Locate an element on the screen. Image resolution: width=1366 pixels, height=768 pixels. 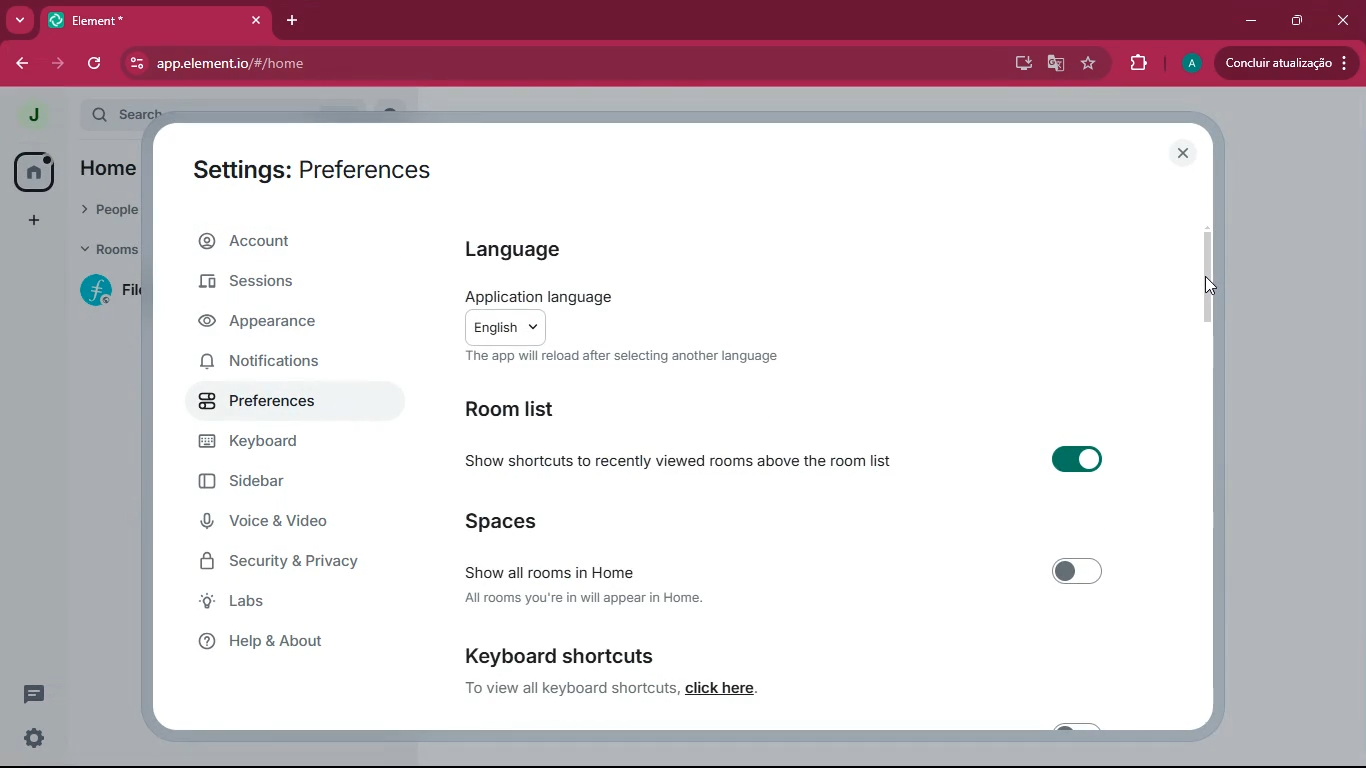
more is located at coordinates (20, 20).